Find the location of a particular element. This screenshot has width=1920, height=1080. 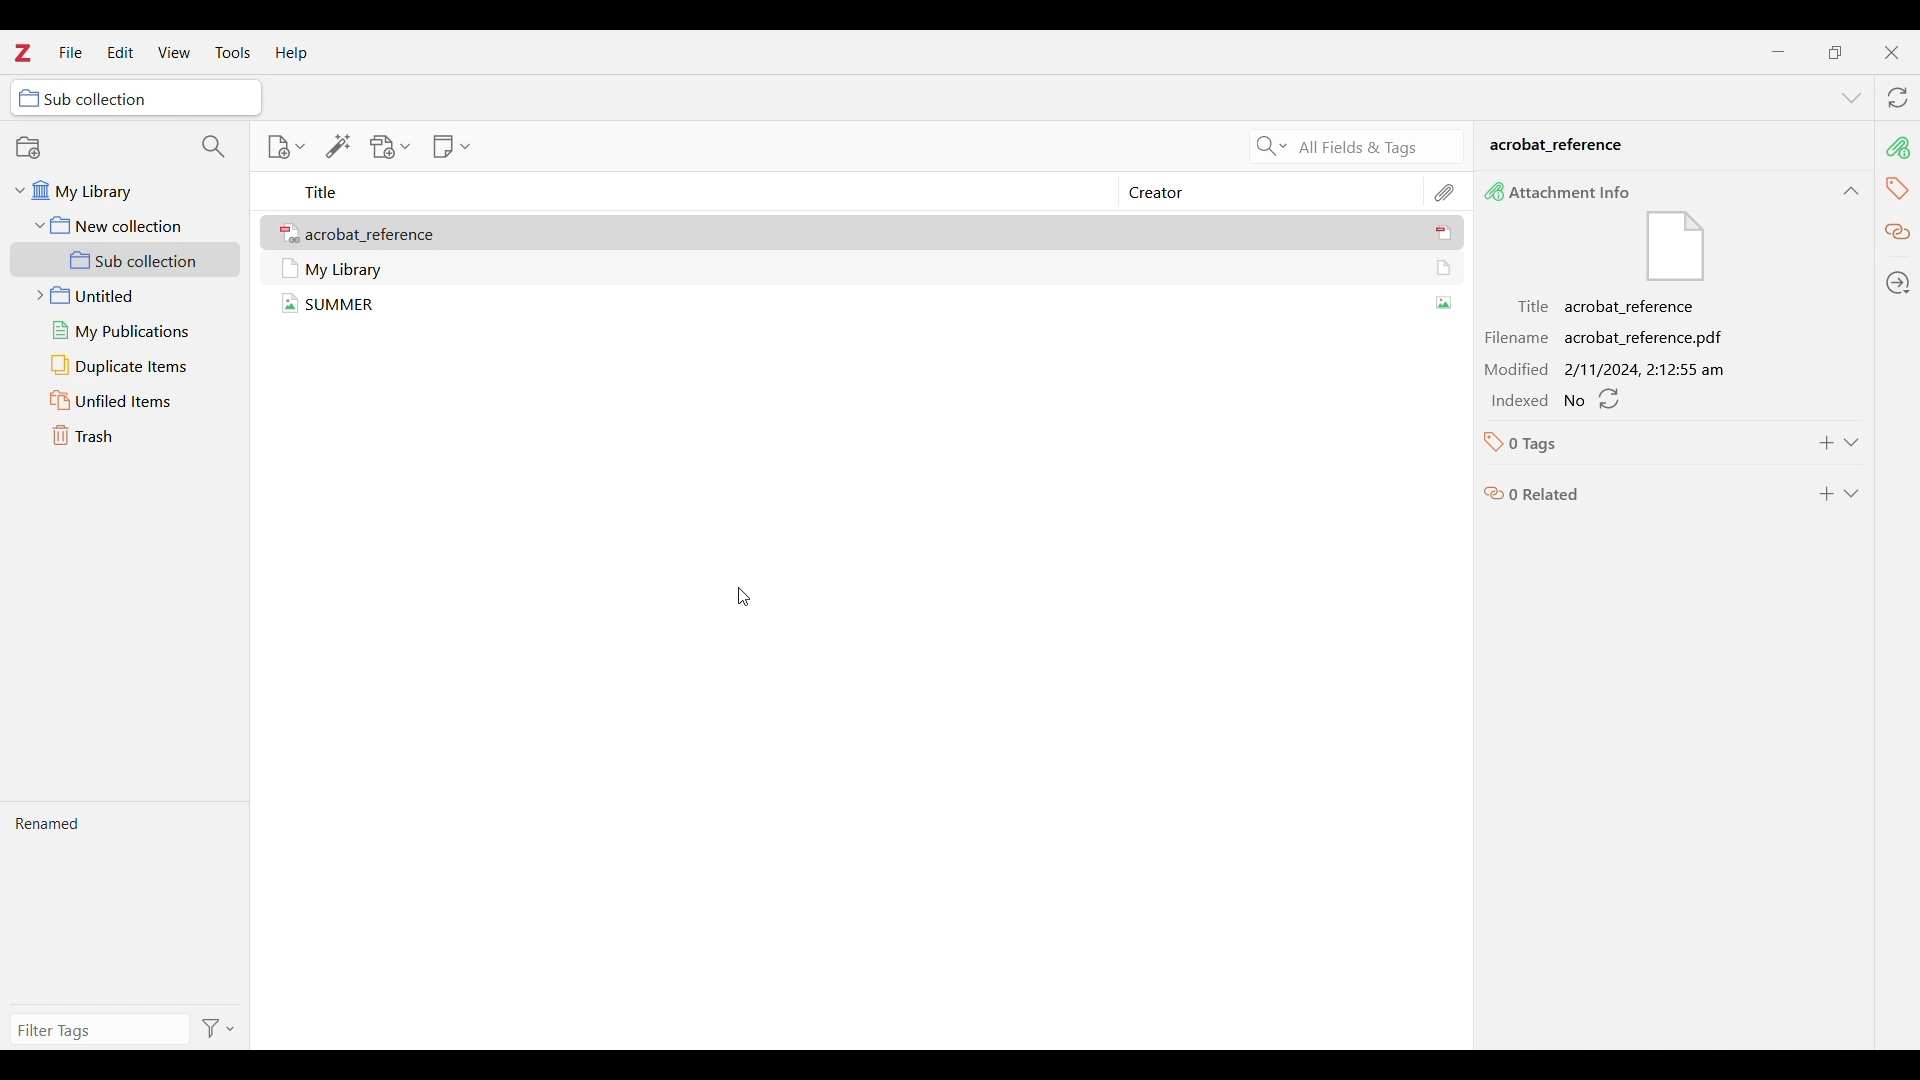

Trash folder is located at coordinates (130, 435).